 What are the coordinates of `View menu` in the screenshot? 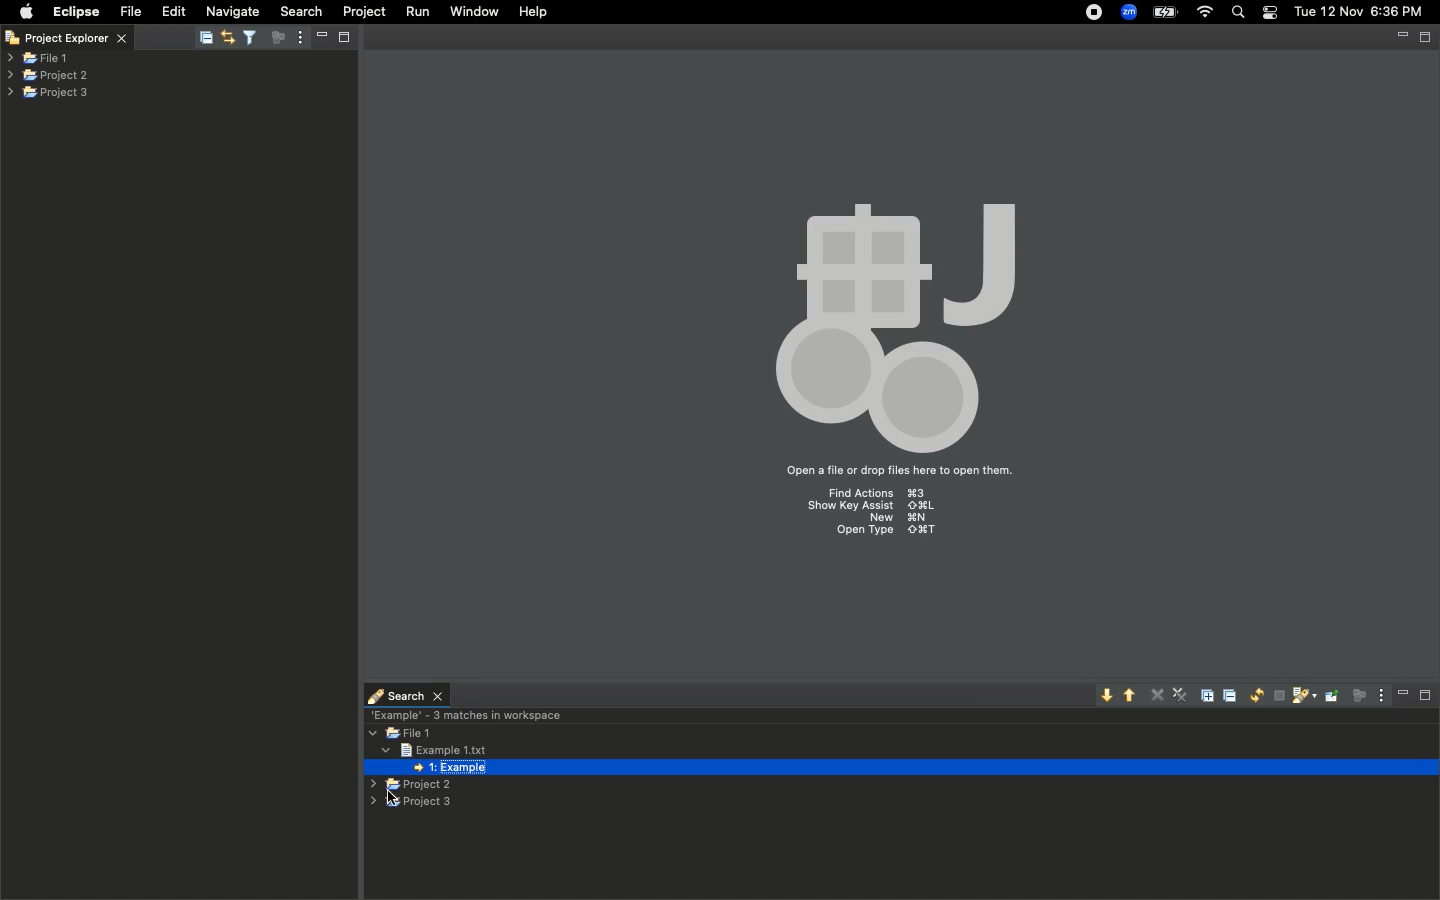 It's located at (299, 39).